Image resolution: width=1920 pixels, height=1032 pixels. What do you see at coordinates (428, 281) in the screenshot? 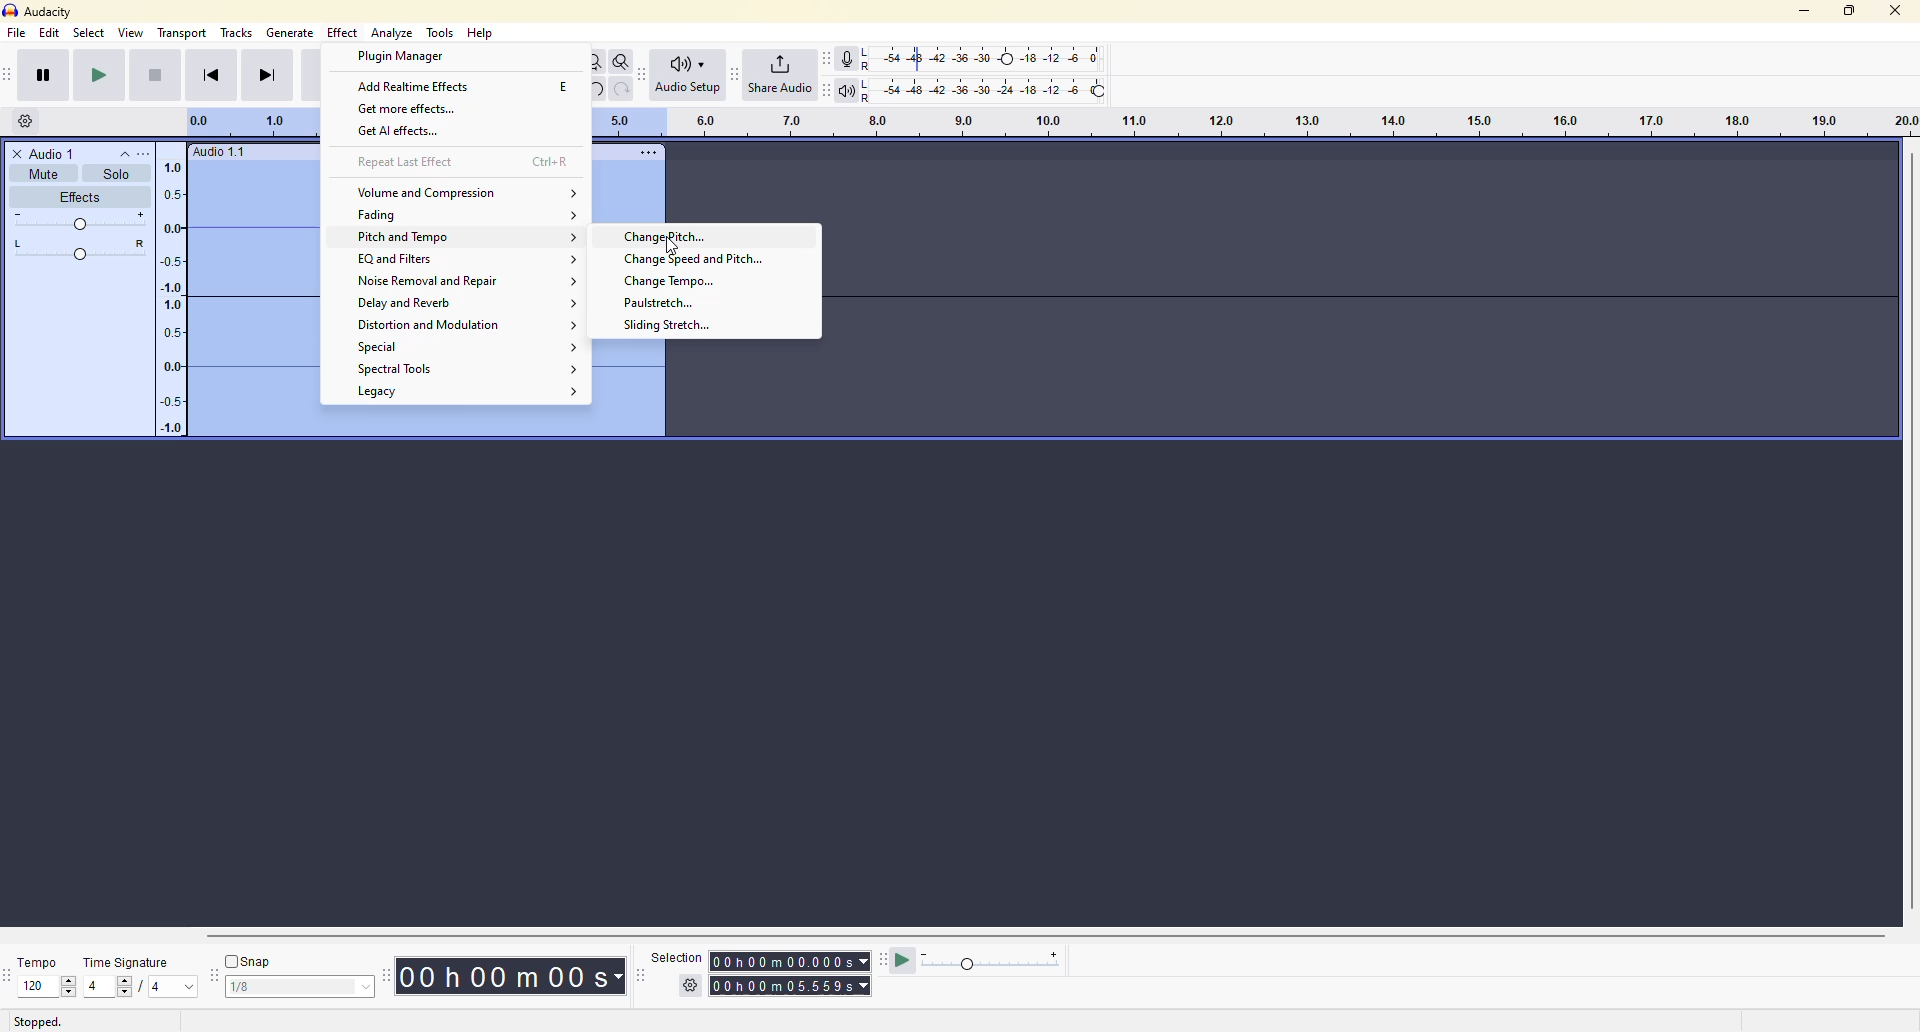
I see `noise removal and repair` at bounding box center [428, 281].